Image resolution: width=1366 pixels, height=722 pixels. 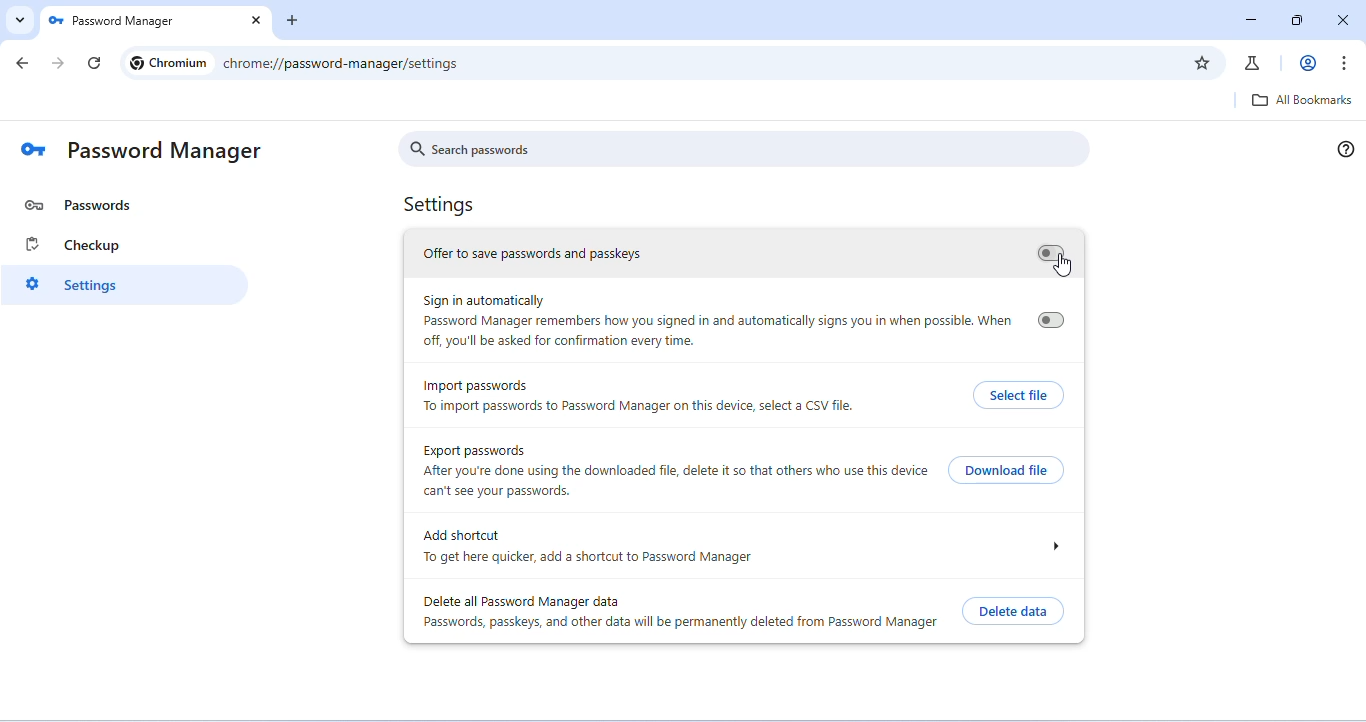 I want to click on checkup, so click(x=126, y=244).